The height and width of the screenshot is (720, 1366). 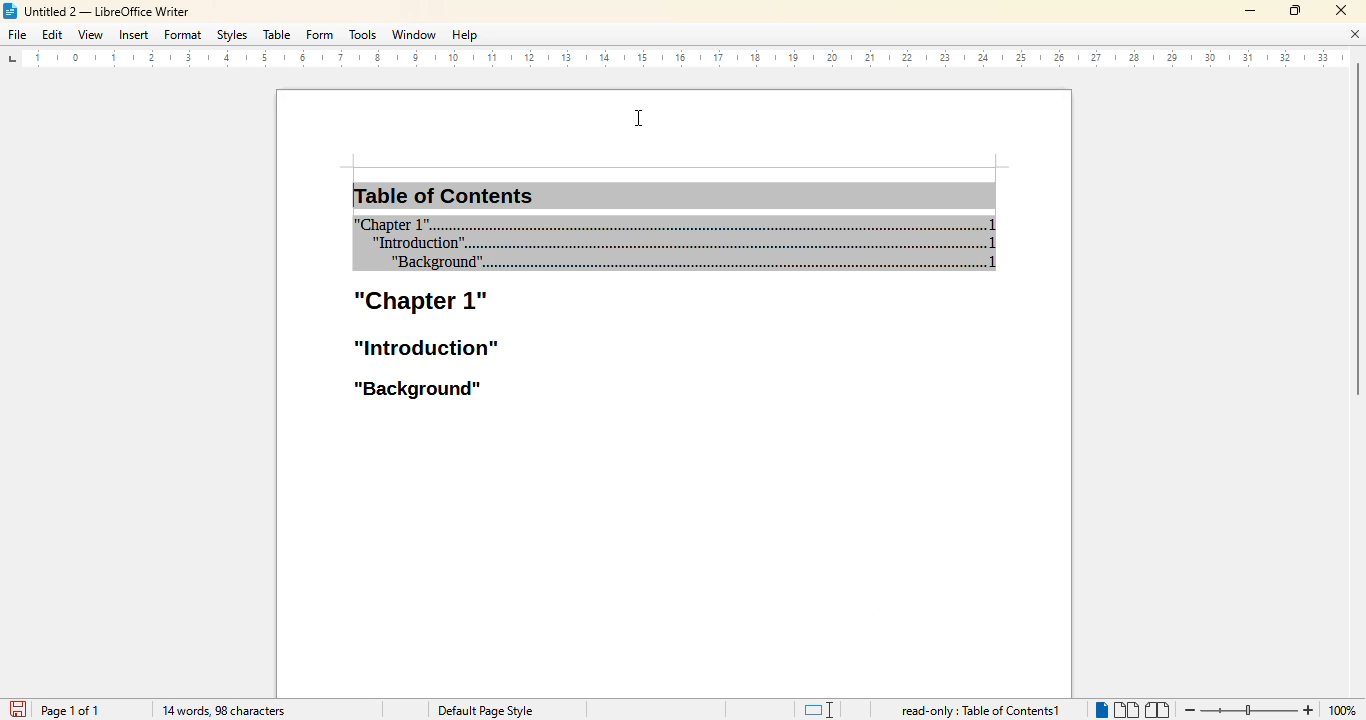 What do you see at coordinates (1340, 9) in the screenshot?
I see `close` at bounding box center [1340, 9].